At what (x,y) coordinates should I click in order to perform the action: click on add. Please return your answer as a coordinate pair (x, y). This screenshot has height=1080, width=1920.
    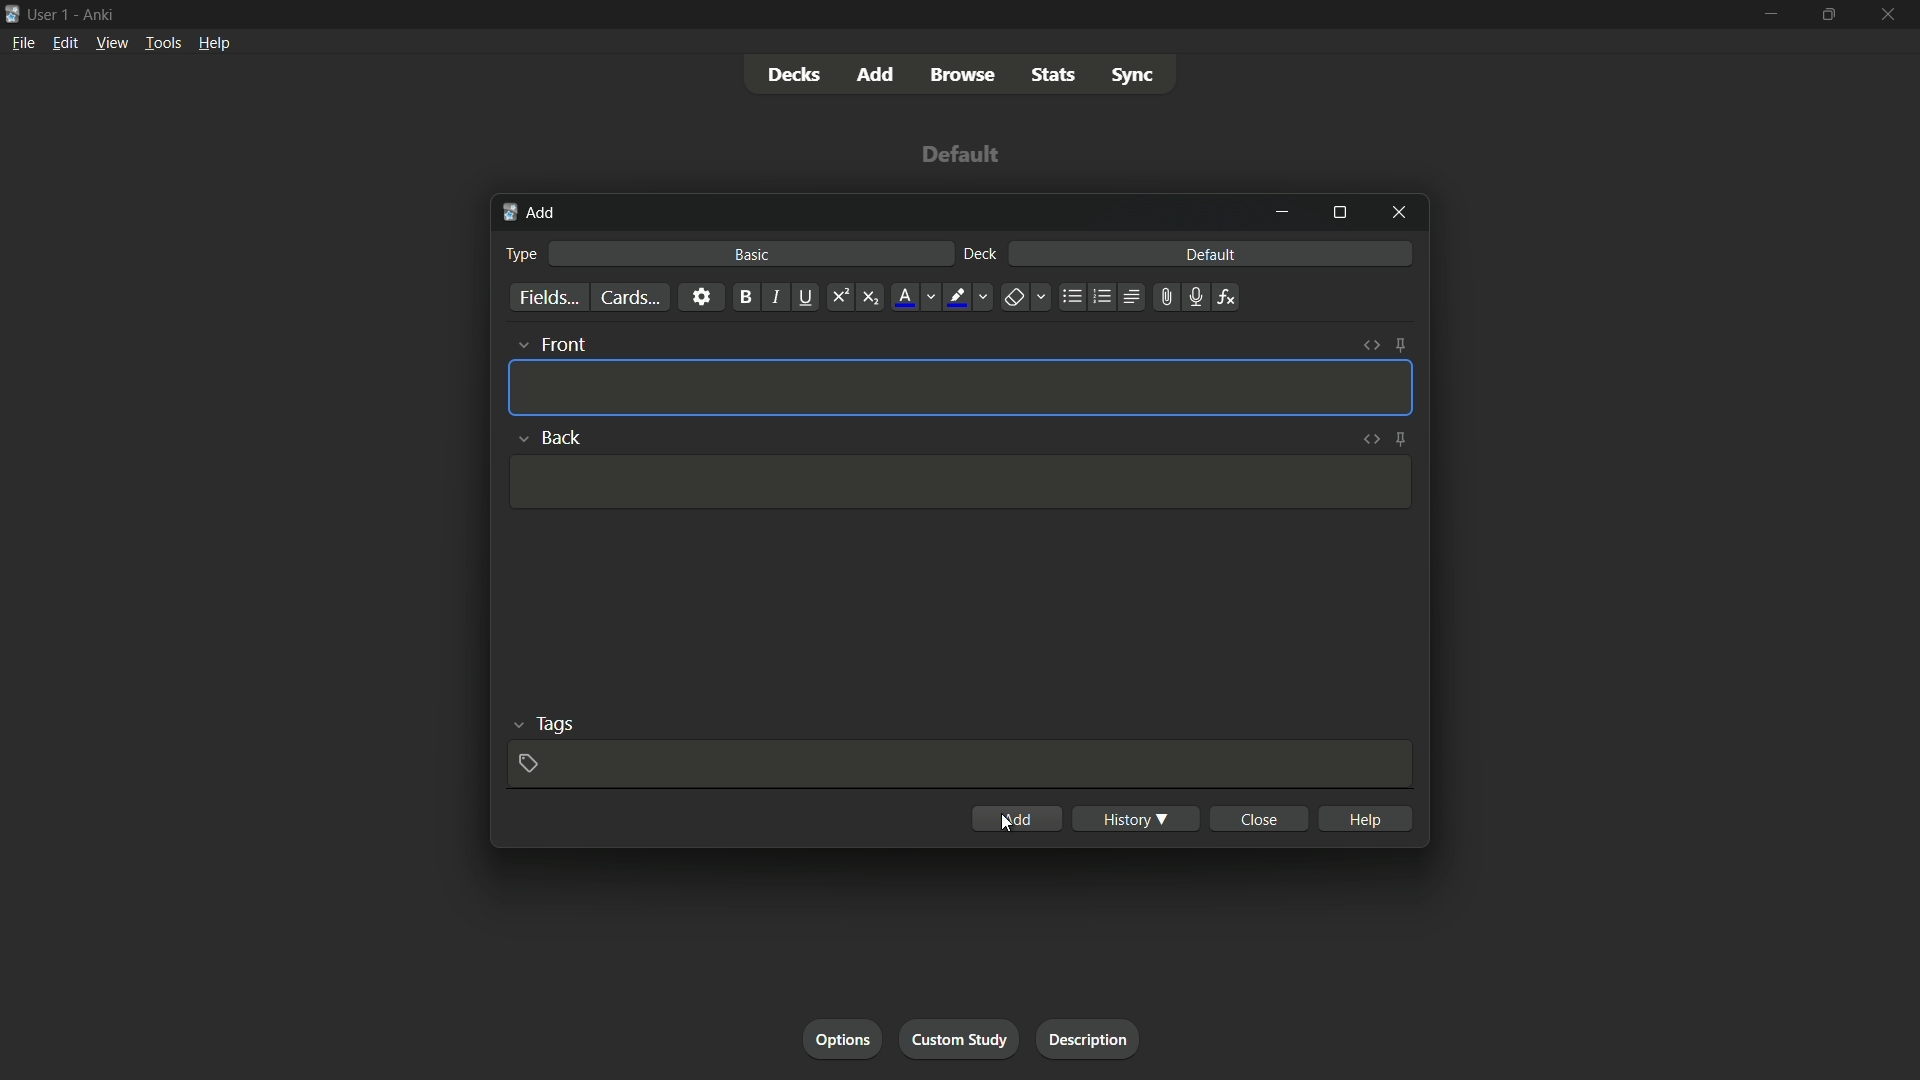
    Looking at the image, I should click on (877, 73).